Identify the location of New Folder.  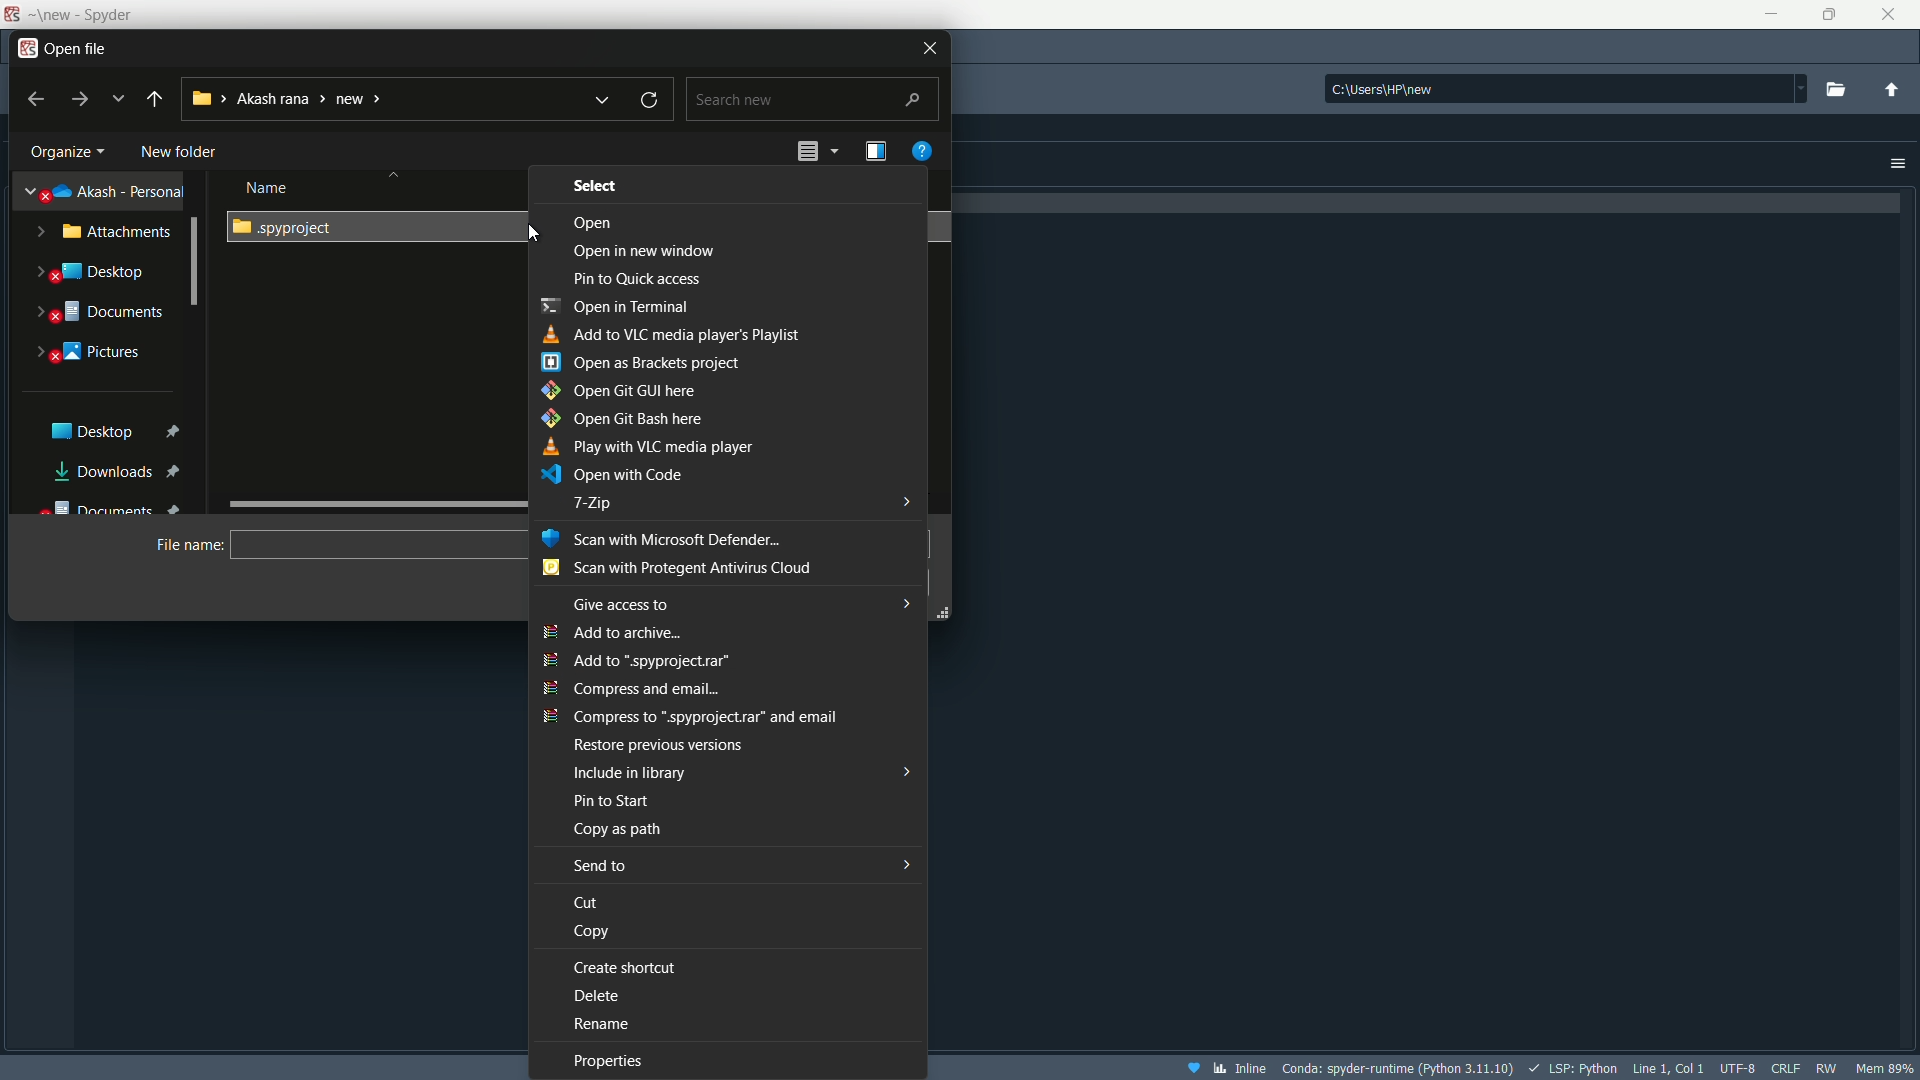
(183, 152).